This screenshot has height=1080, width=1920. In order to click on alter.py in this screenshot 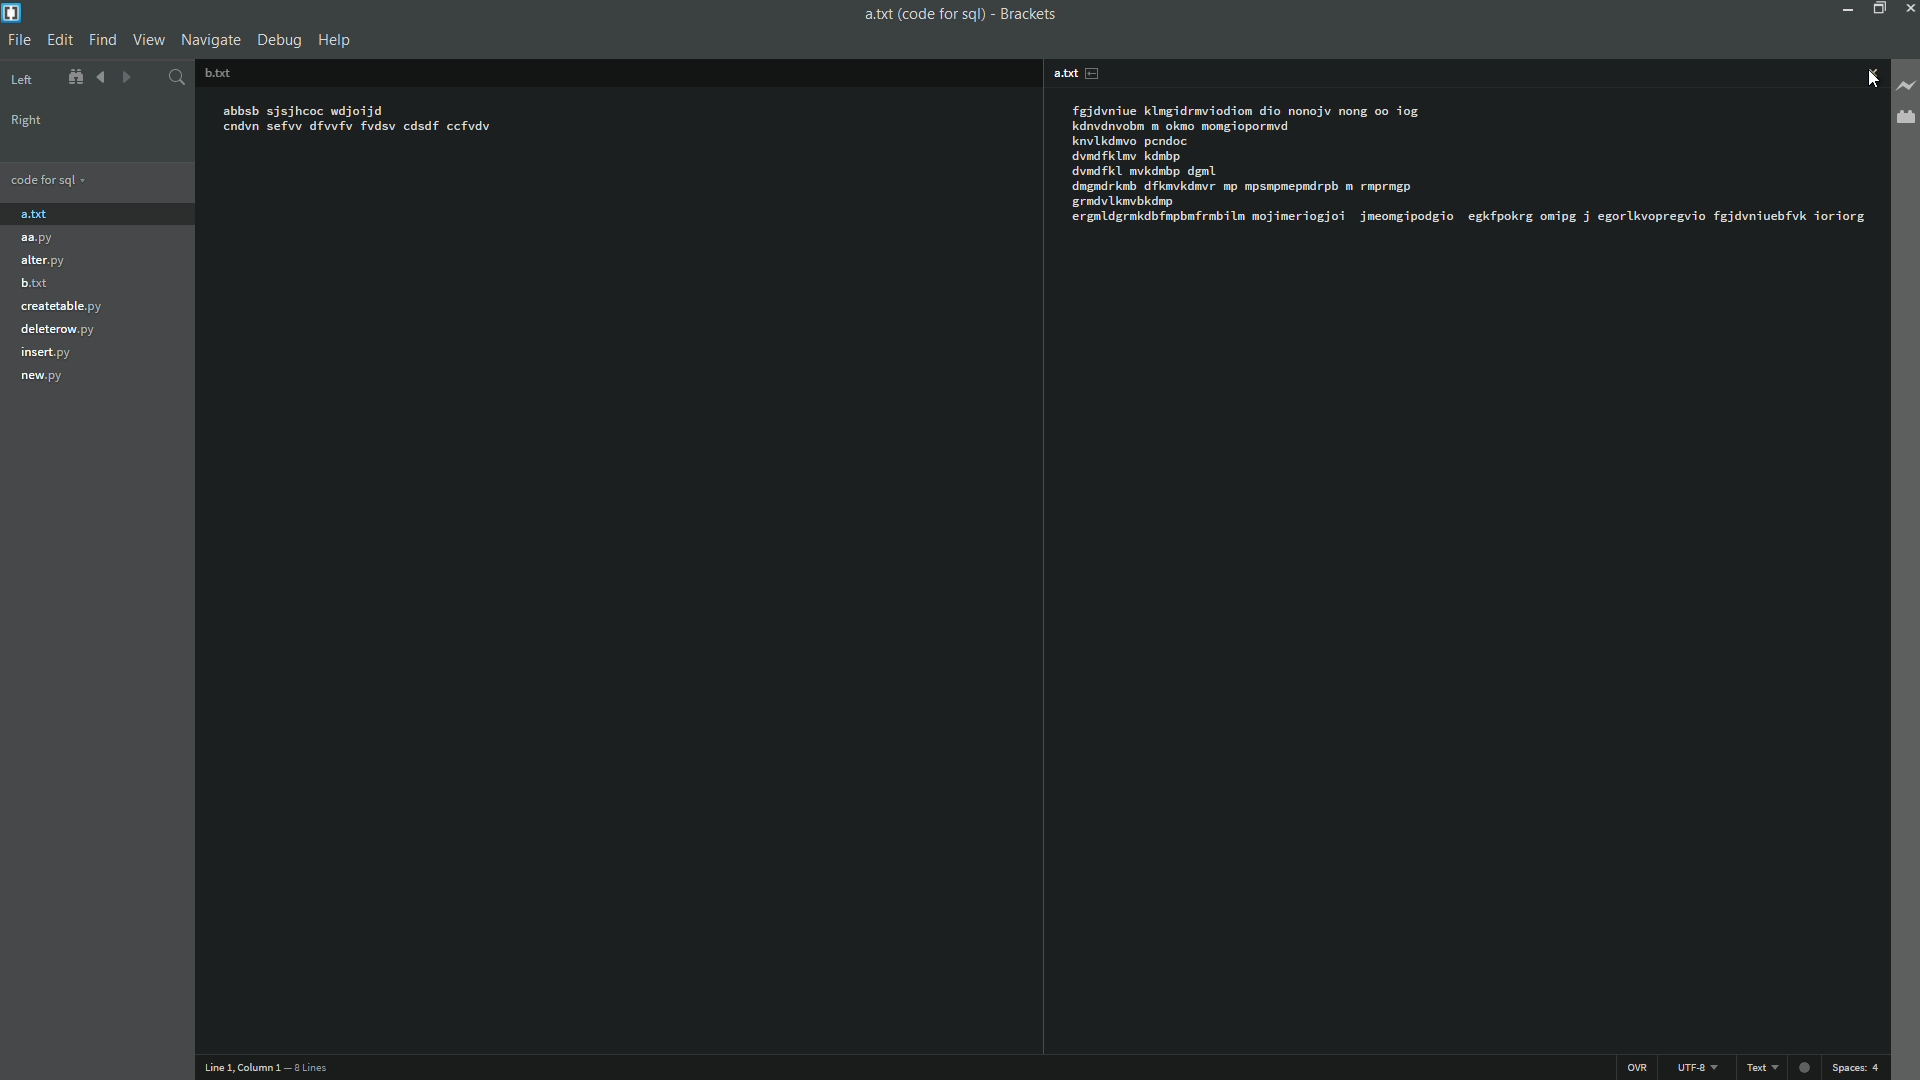, I will do `click(46, 261)`.